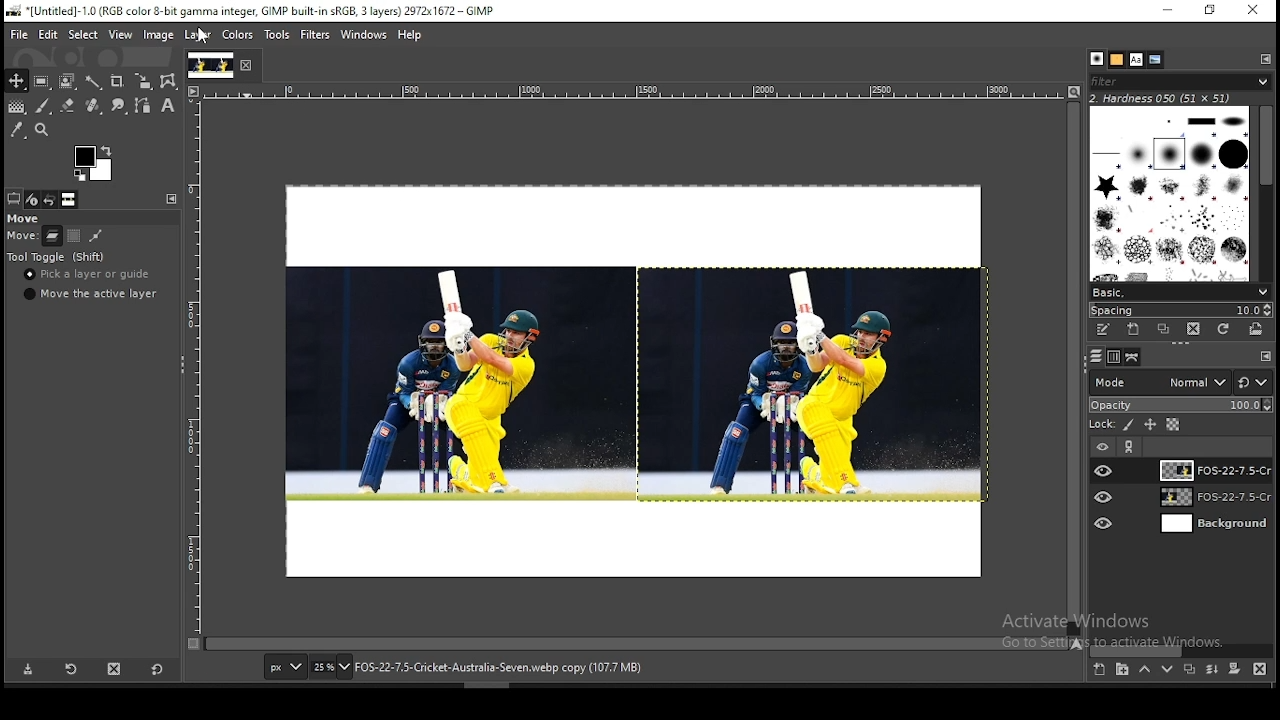 This screenshot has height=720, width=1280. Describe the element at coordinates (119, 34) in the screenshot. I see `view` at that location.